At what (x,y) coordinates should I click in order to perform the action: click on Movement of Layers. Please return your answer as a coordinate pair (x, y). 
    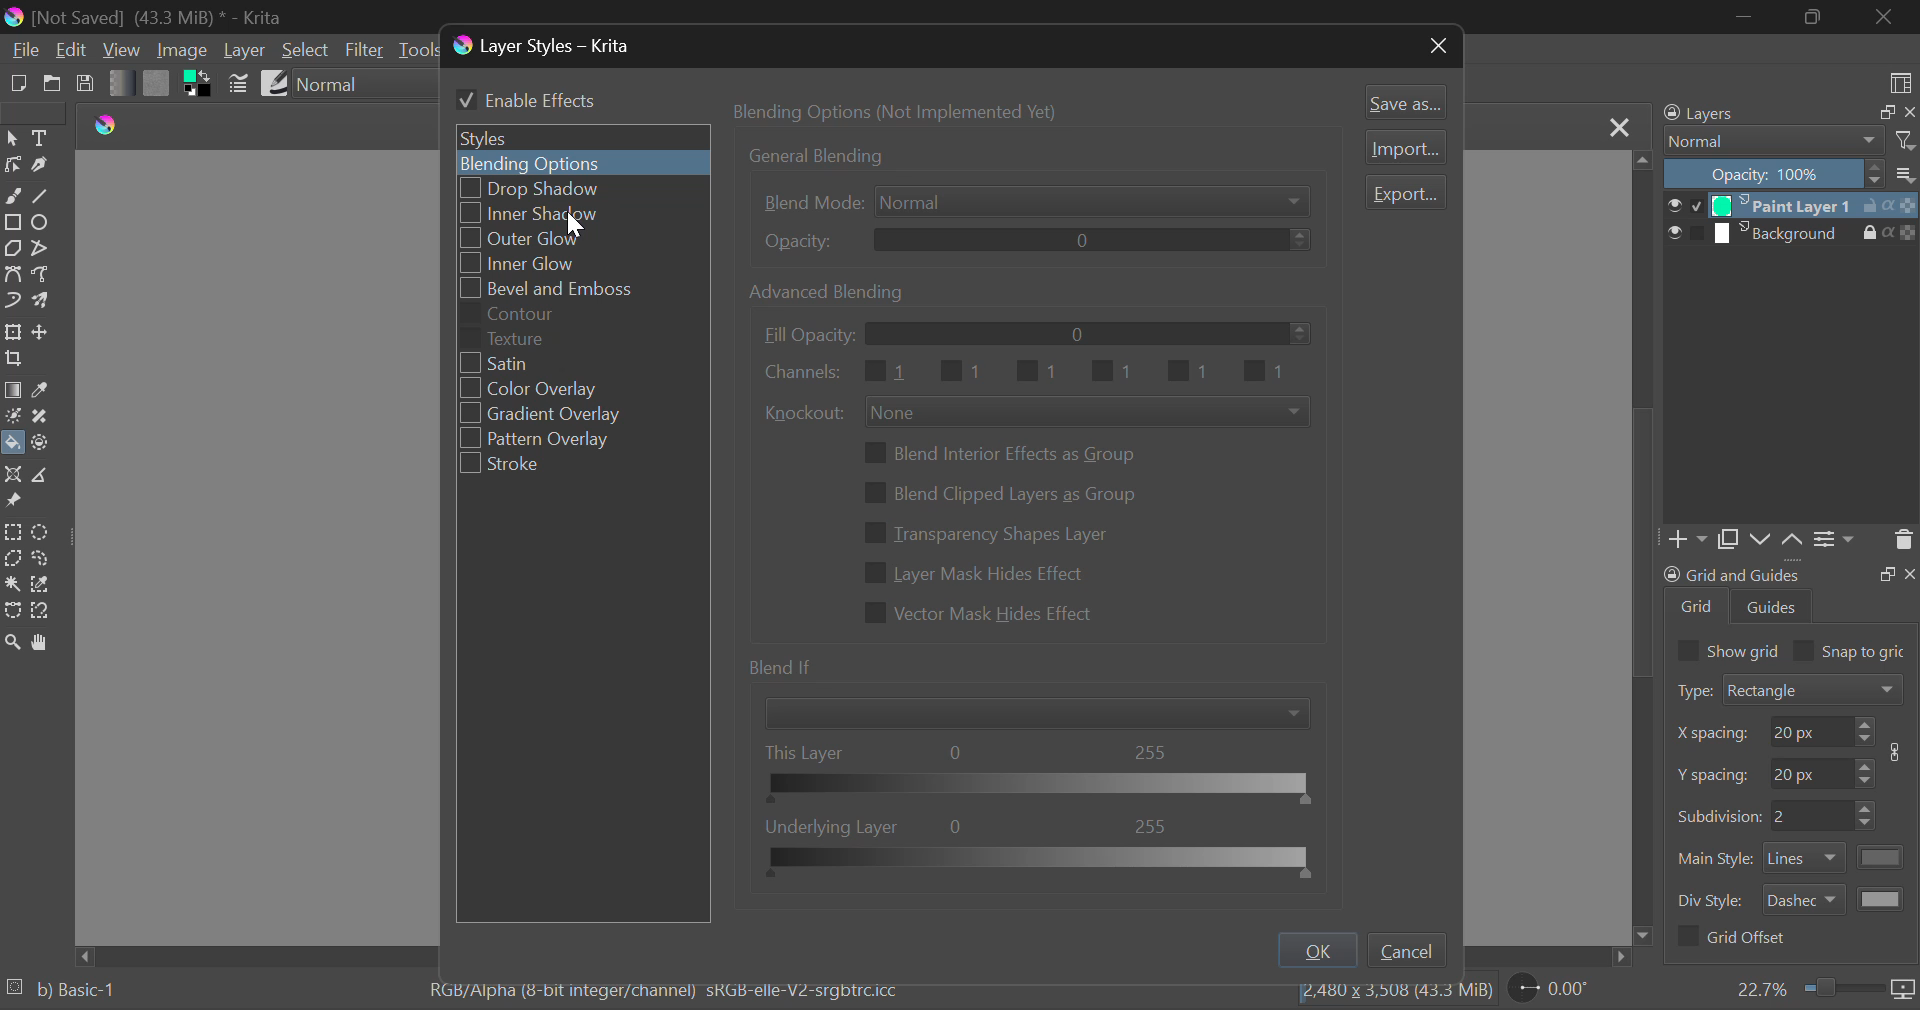
    Looking at the image, I should click on (1780, 541).